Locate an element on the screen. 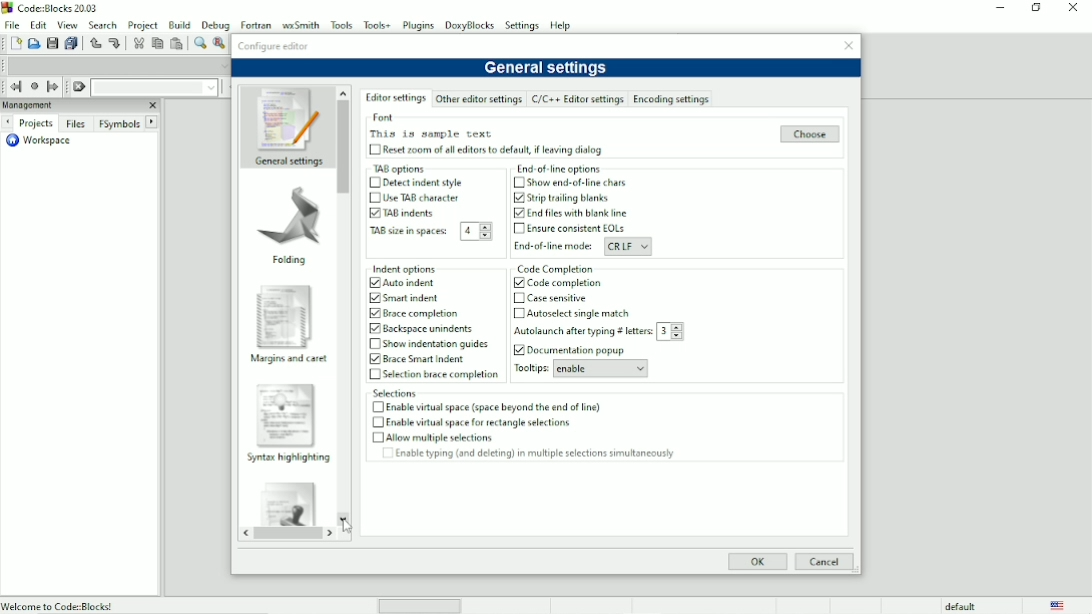  Welcome to Code:Blocks  is located at coordinates (59, 605).